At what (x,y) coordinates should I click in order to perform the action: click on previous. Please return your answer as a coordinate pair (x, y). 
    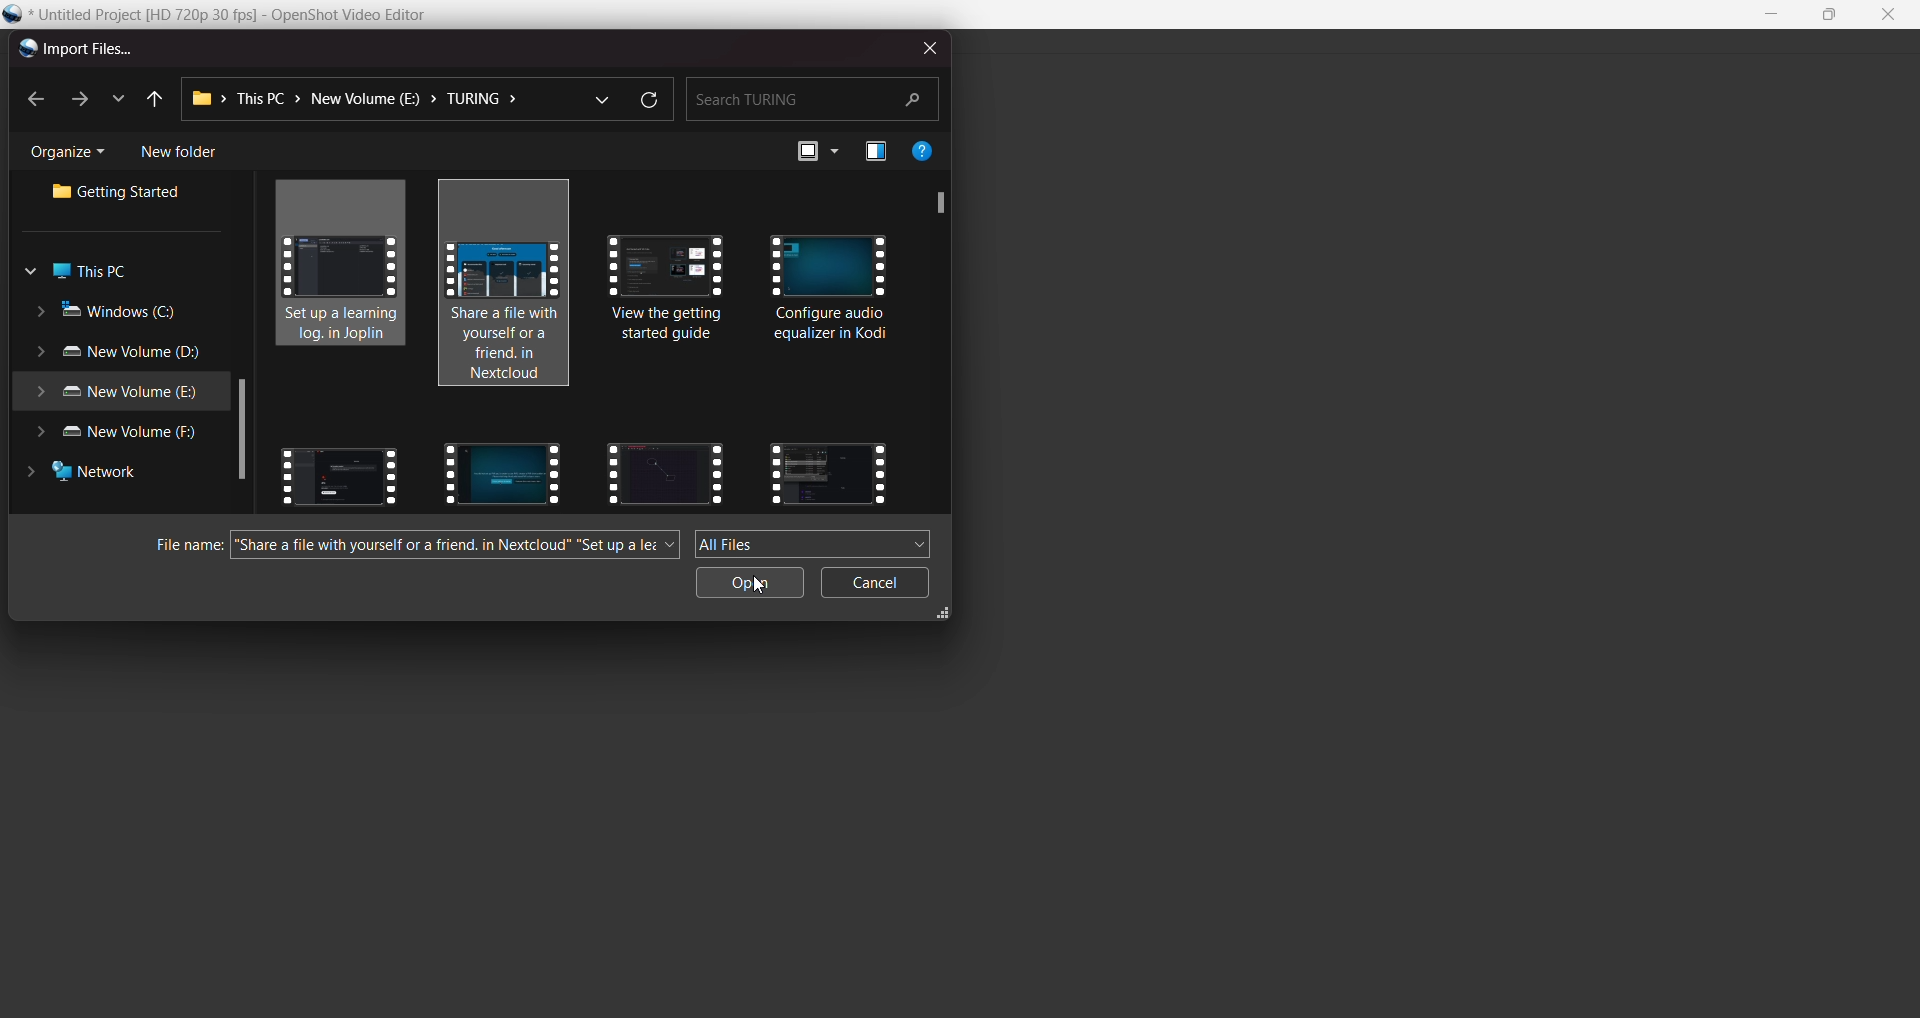
    Looking at the image, I should click on (152, 100).